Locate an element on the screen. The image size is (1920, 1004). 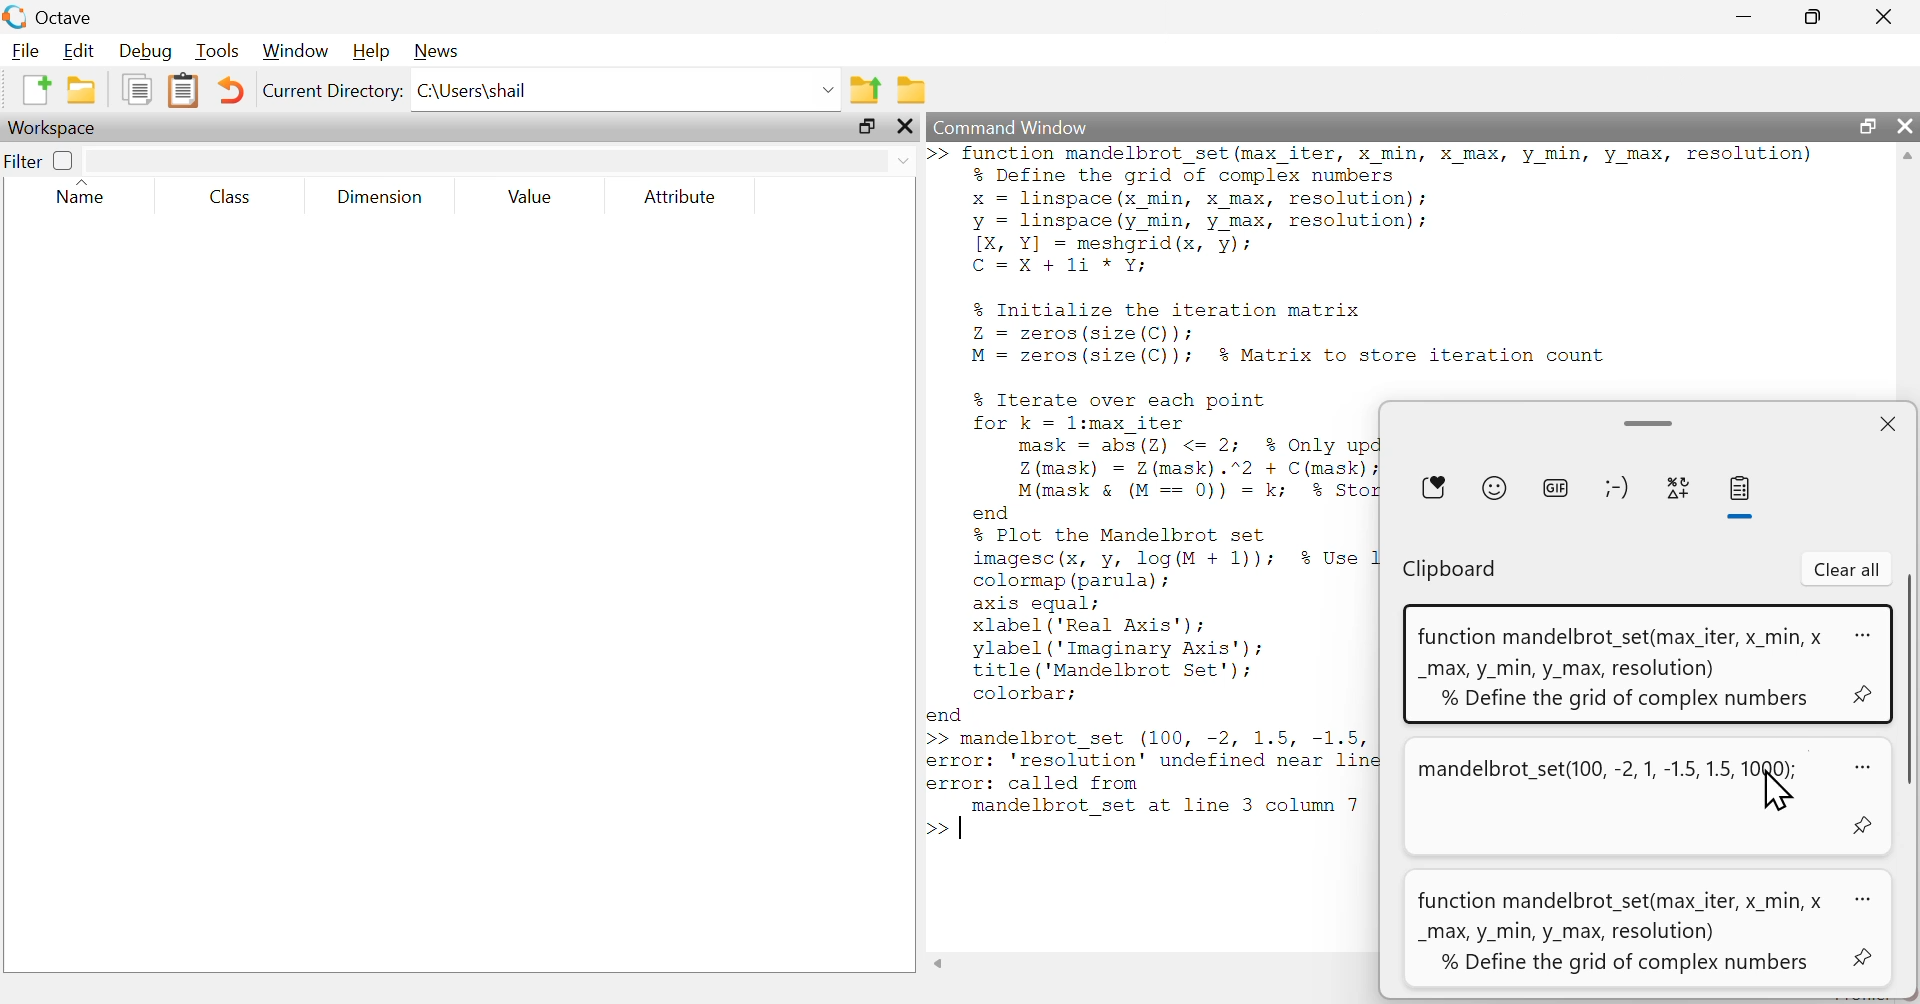
GIF is located at coordinates (1554, 488).